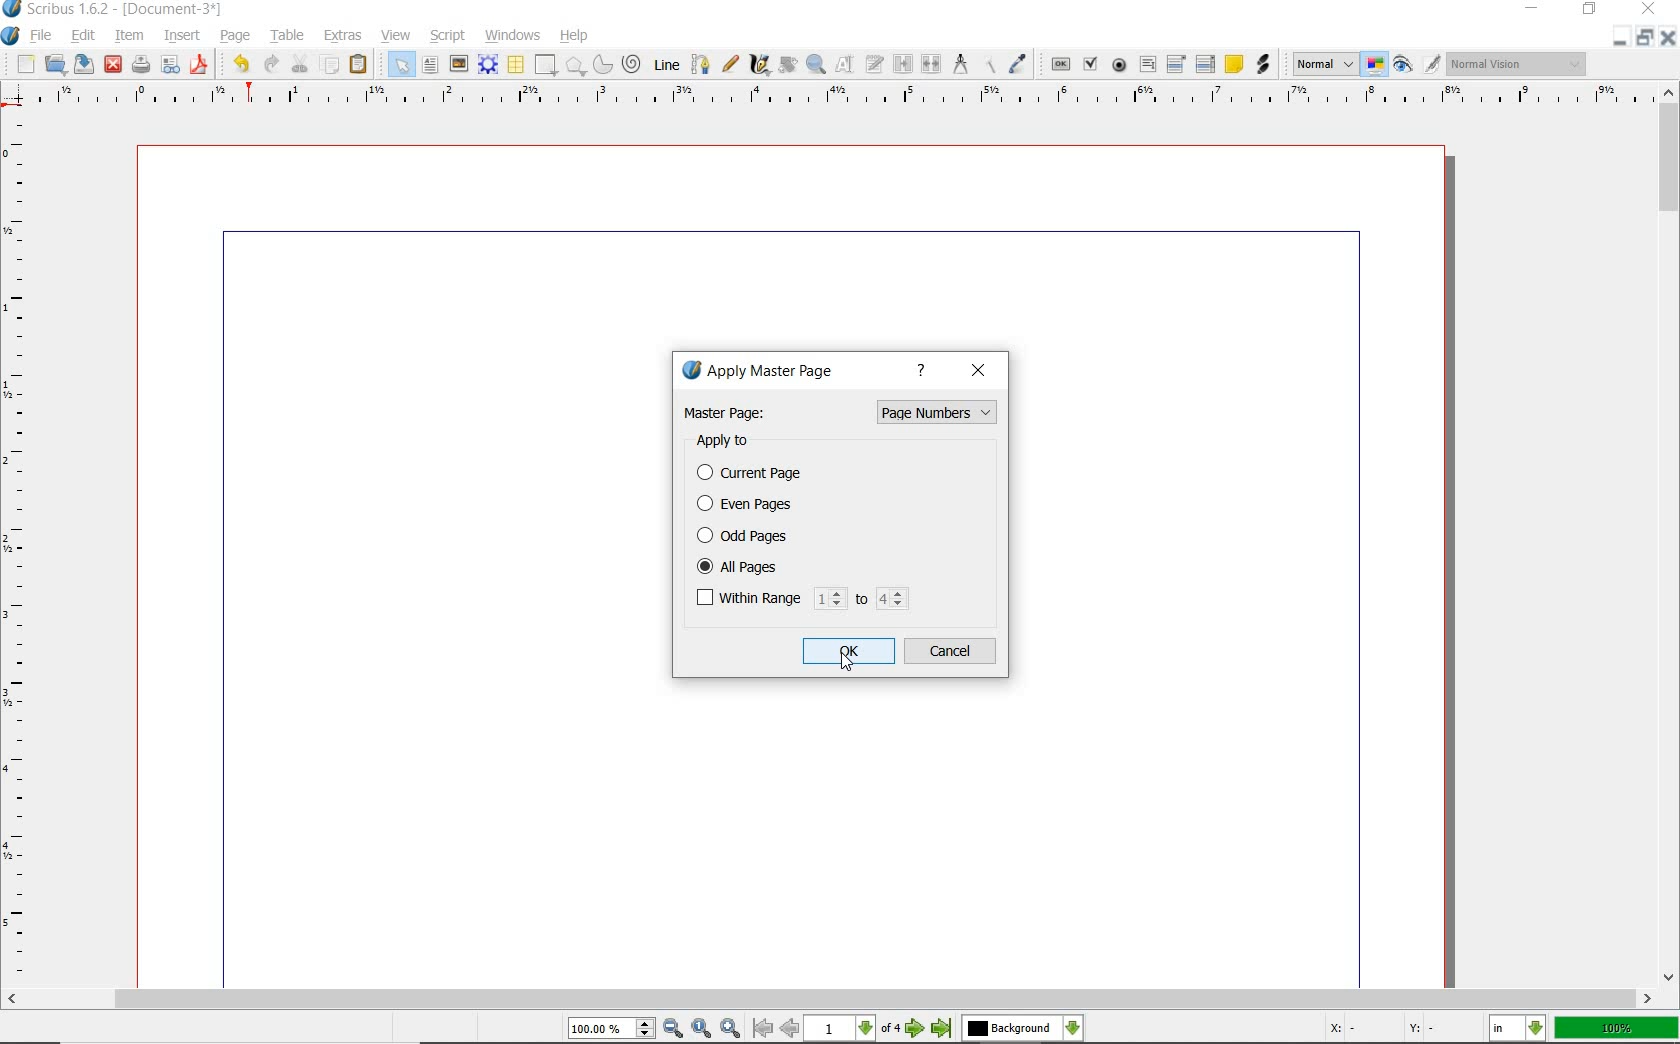 Image resolution: width=1680 pixels, height=1044 pixels. What do you see at coordinates (487, 65) in the screenshot?
I see `render frame` at bounding box center [487, 65].